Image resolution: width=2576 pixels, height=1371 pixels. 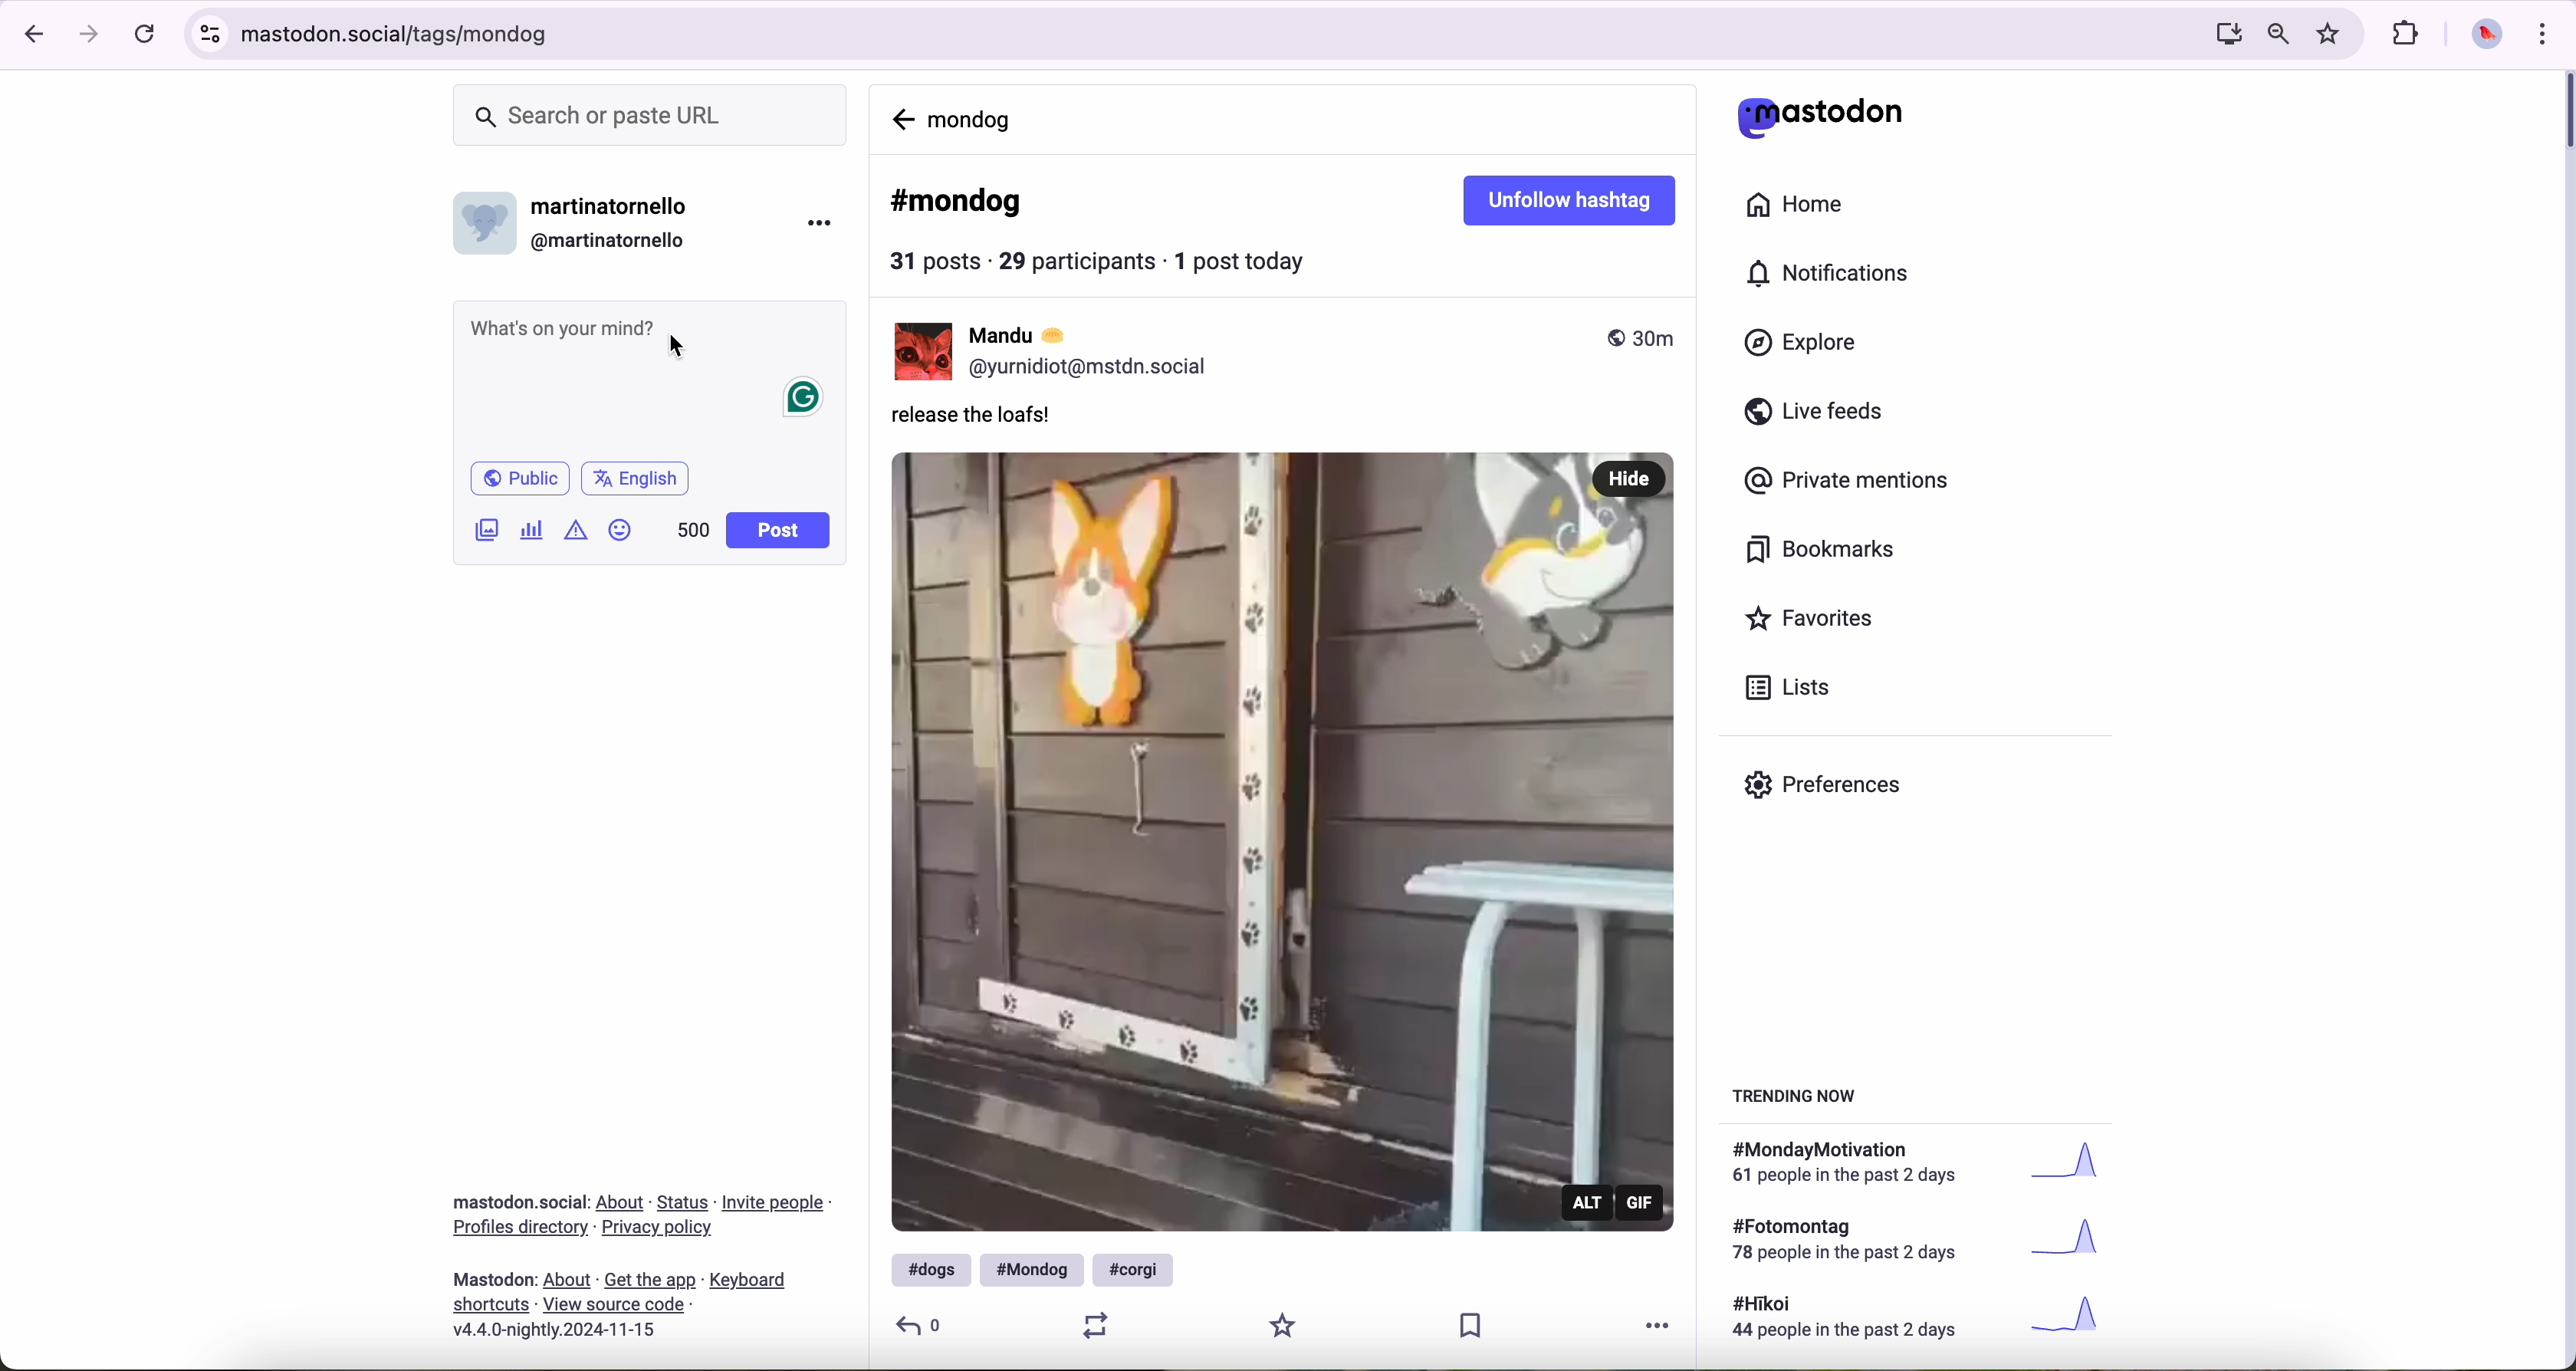 What do you see at coordinates (492, 1306) in the screenshot?
I see `link` at bounding box center [492, 1306].